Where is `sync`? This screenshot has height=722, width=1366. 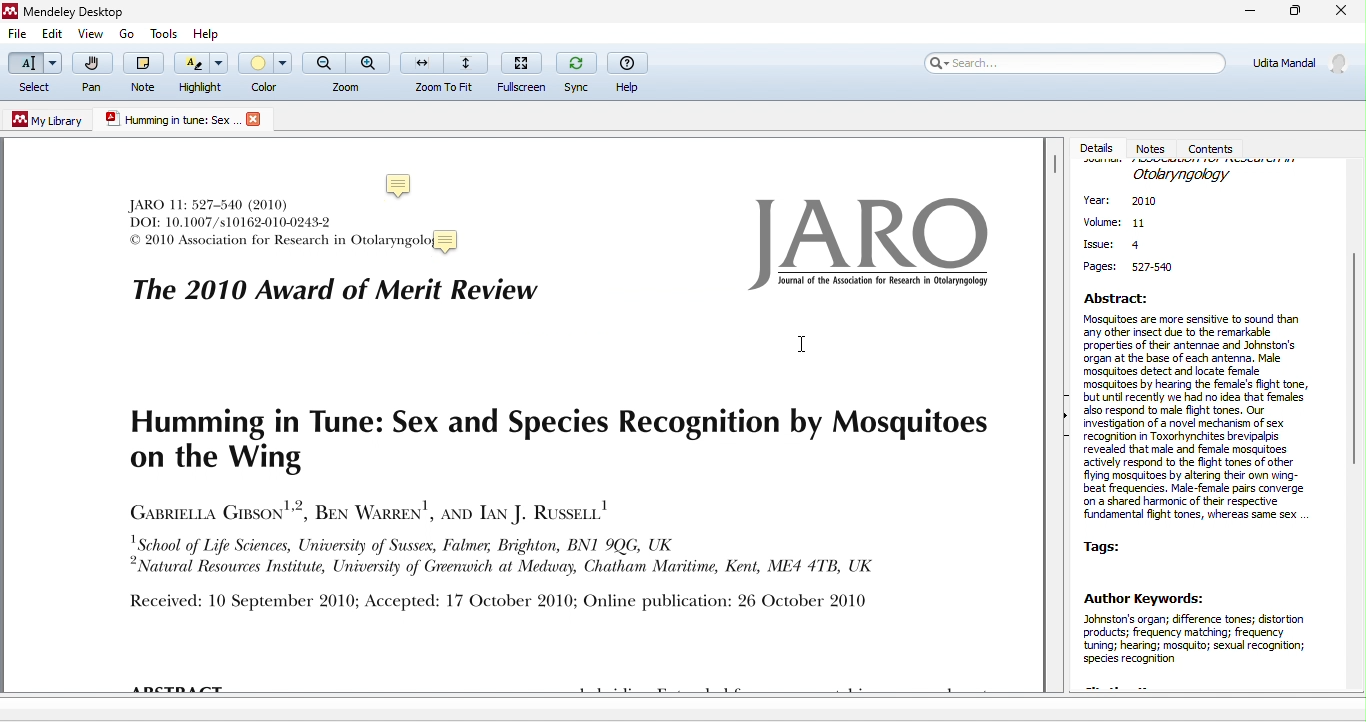 sync is located at coordinates (574, 71).